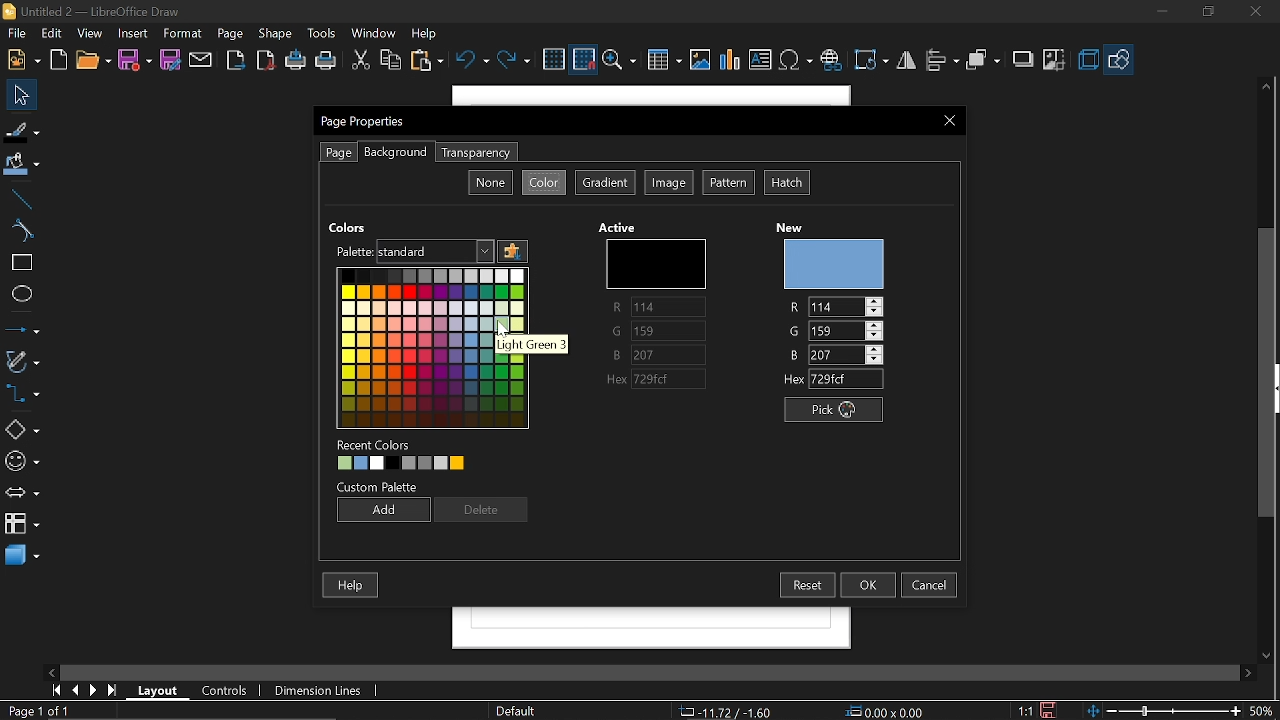 The width and height of the screenshot is (1280, 720). I want to click on Colors, so click(430, 346).